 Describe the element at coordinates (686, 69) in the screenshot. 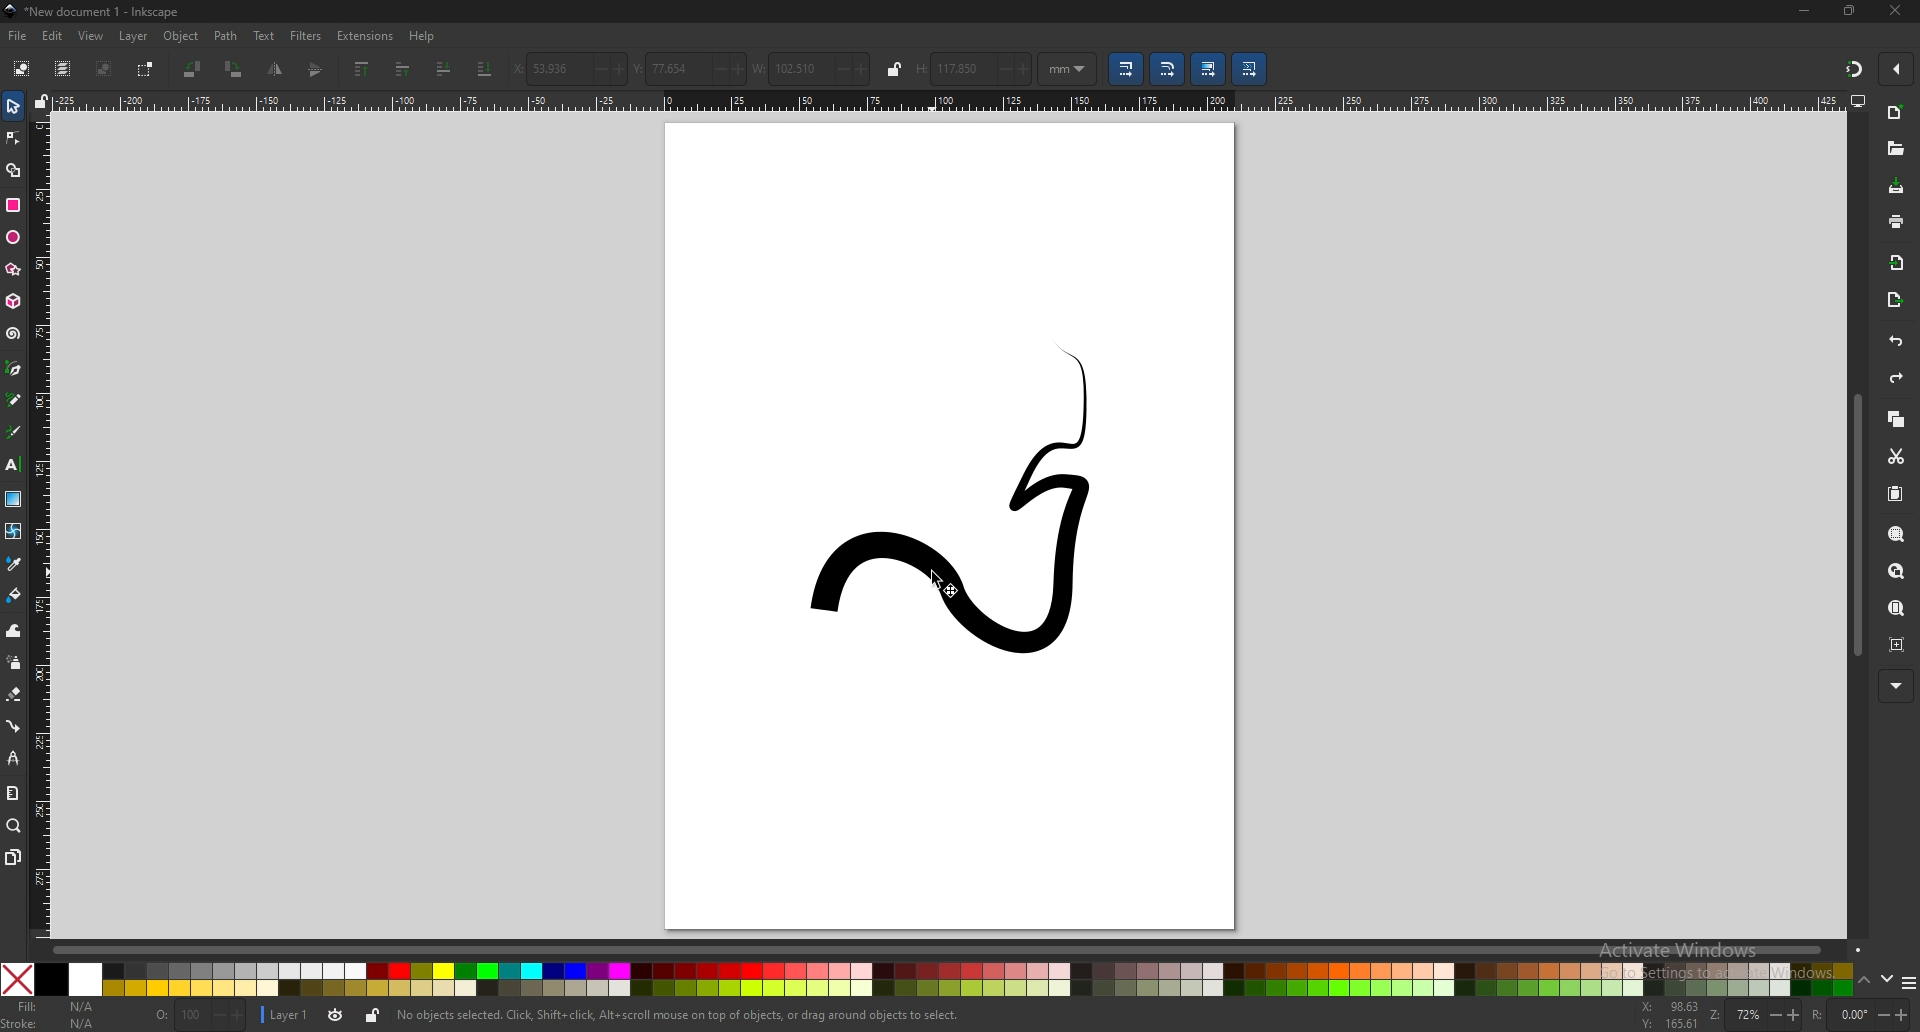

I see `y coordinates` at that location.